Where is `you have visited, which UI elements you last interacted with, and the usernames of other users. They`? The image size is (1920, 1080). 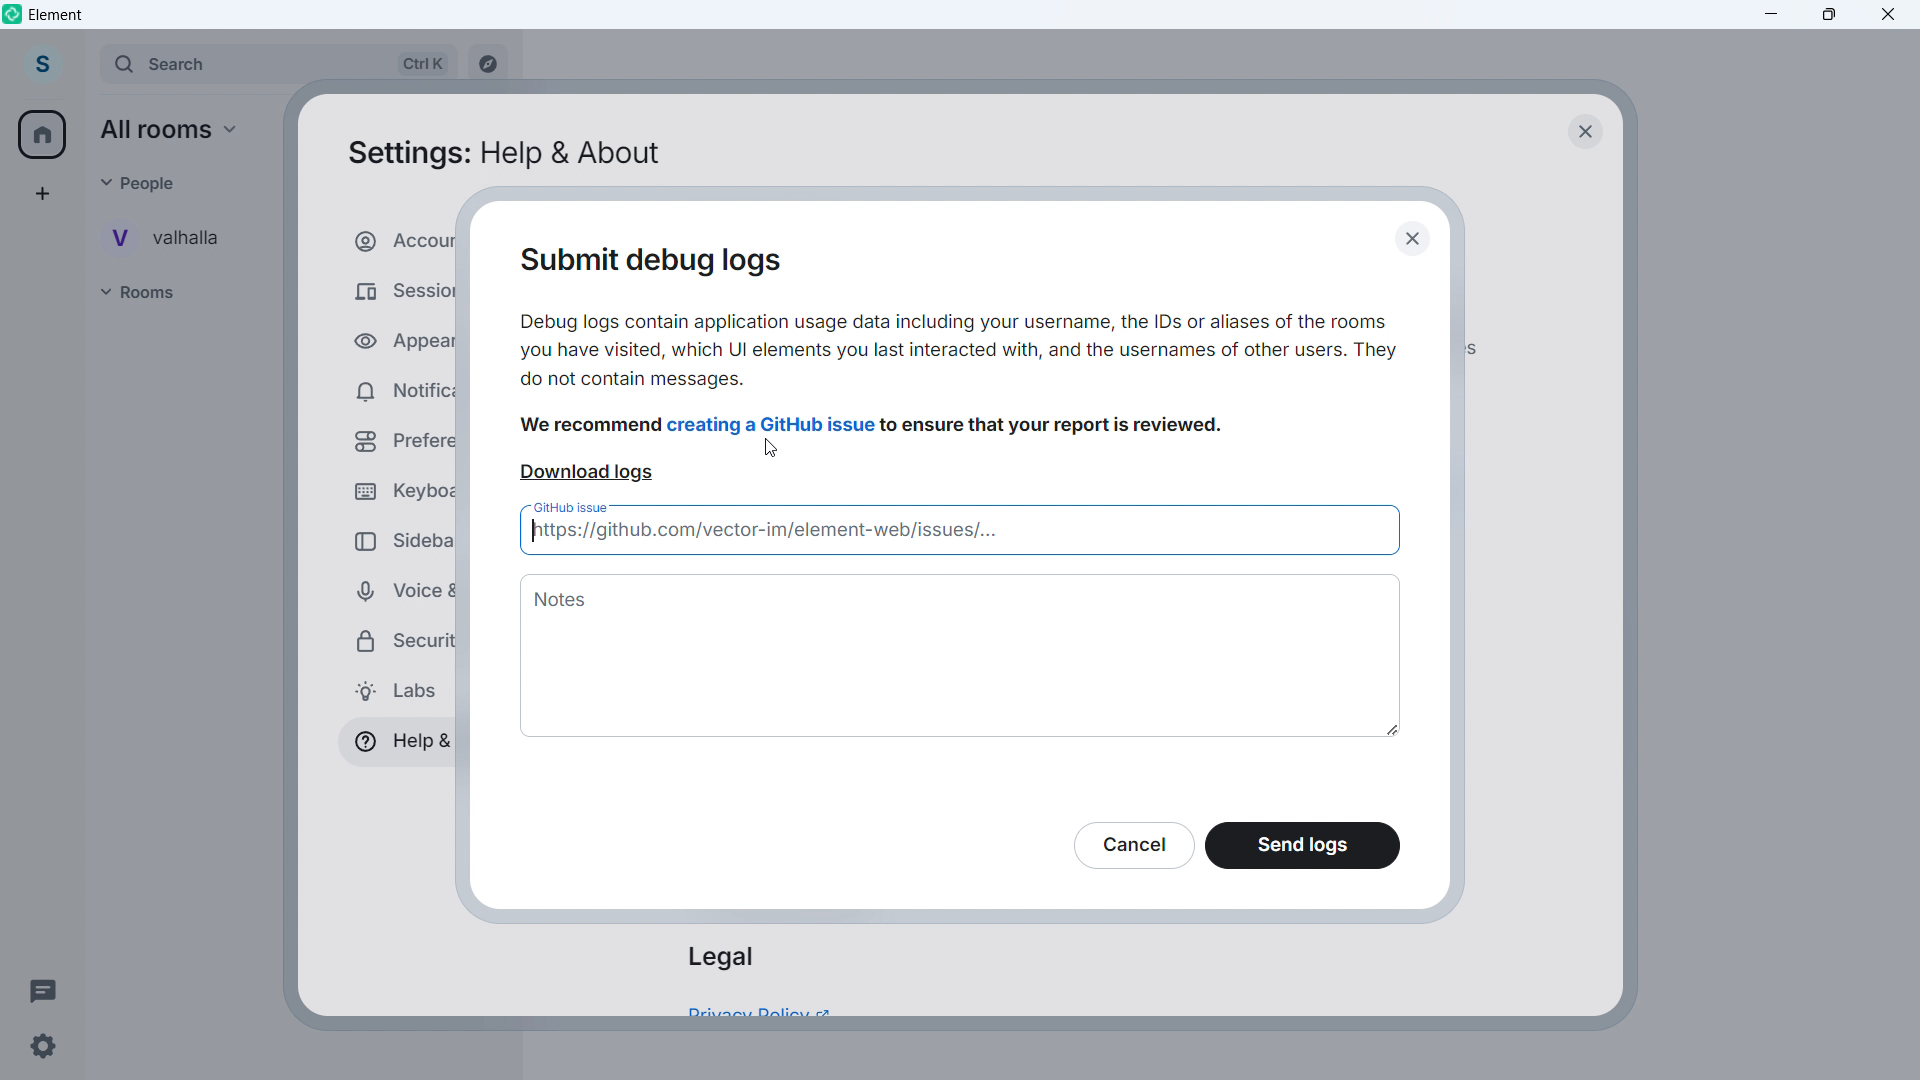 you have visited, which UI elements you last interacted with, and the usernames of other users. They is located at coordinates (958, 353).